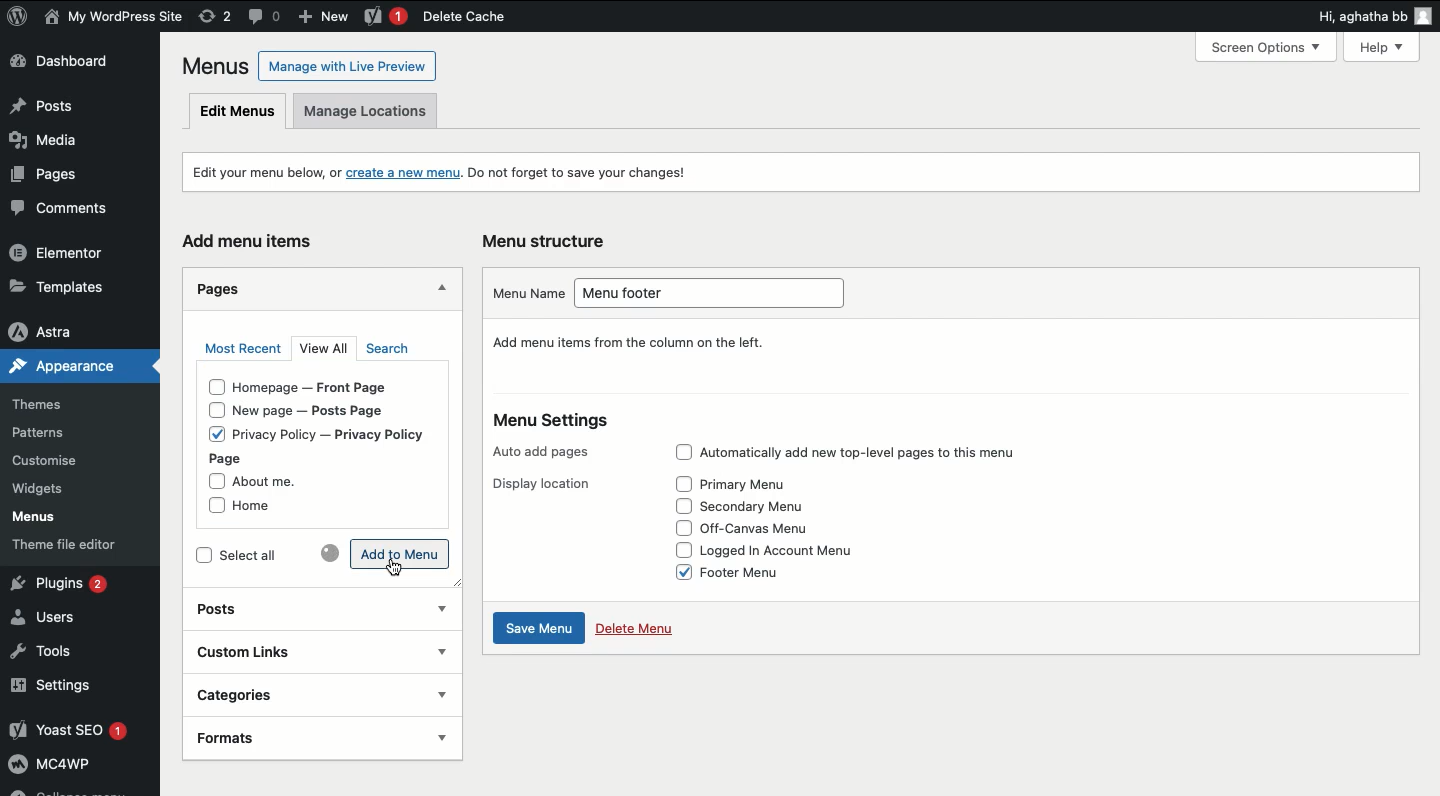  I want to click on Home, so click(267, 508).